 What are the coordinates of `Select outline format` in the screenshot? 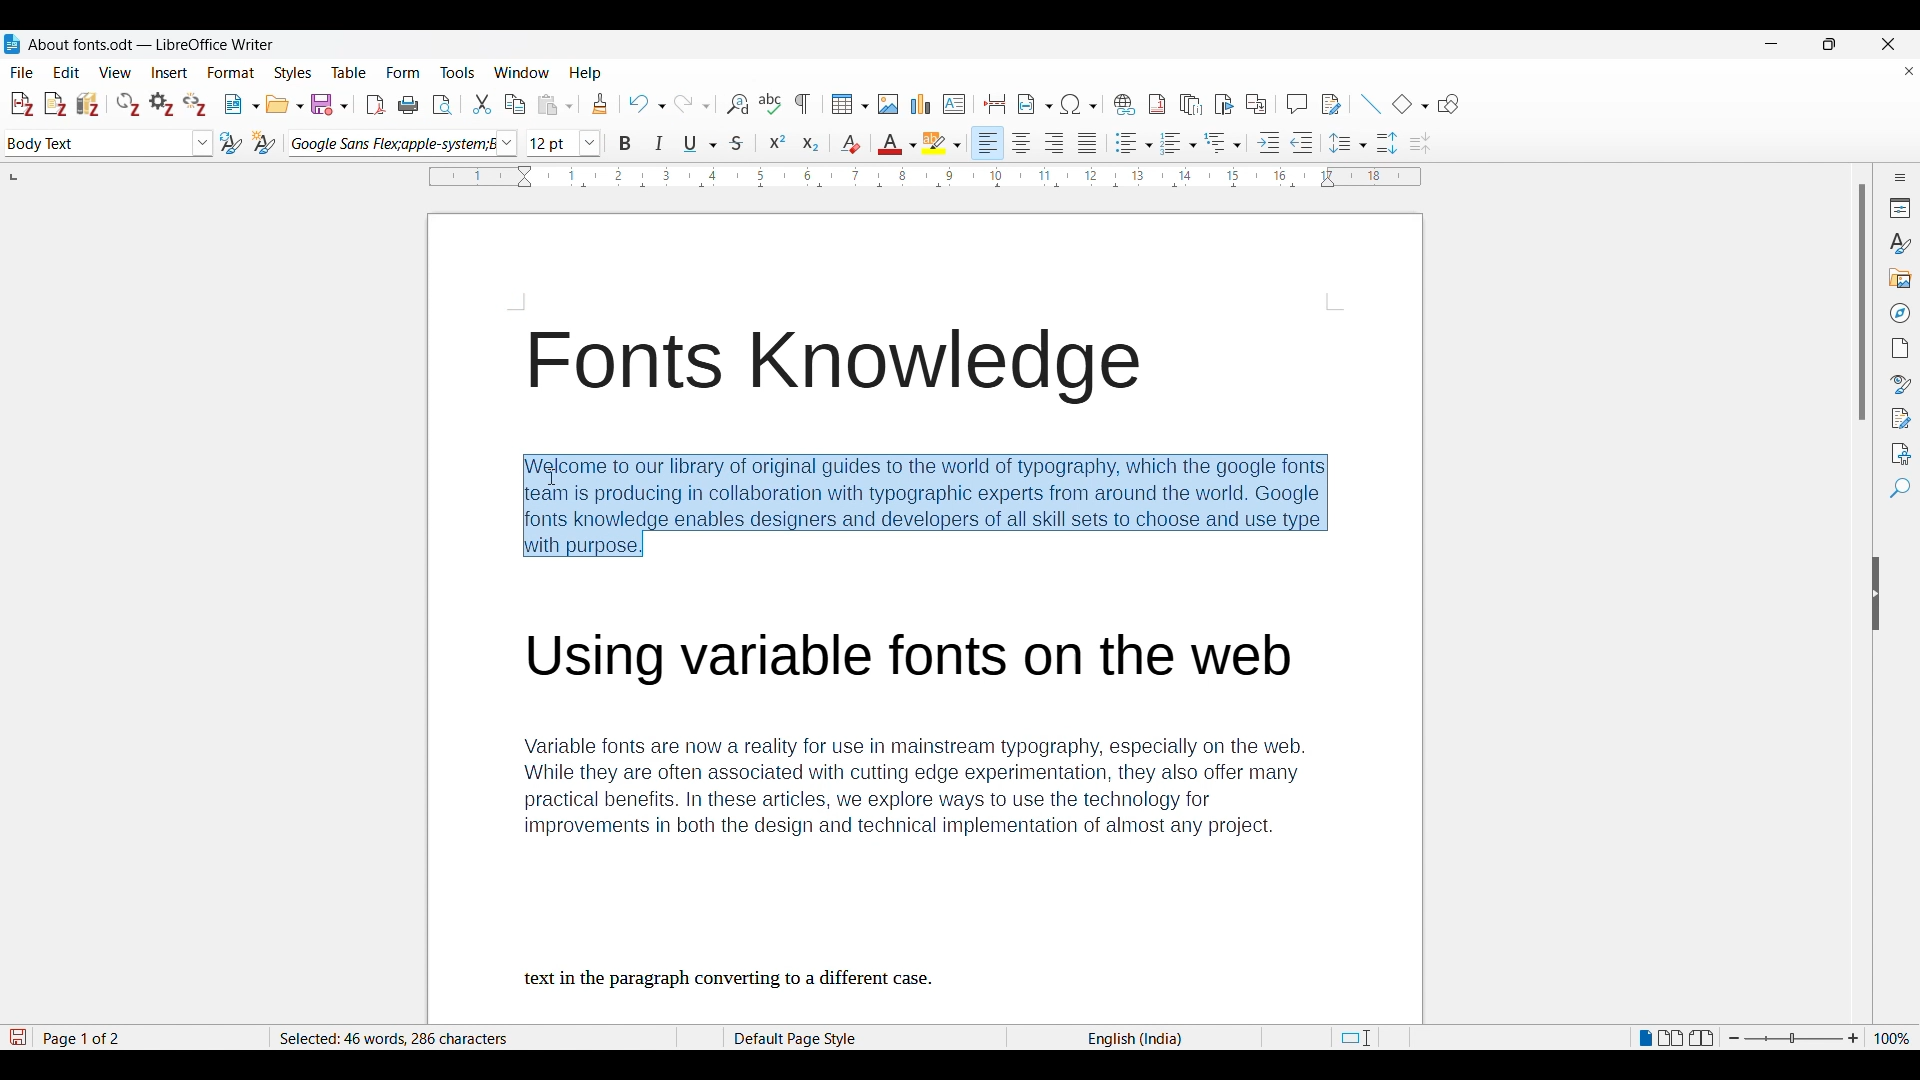 It's located at (1223, 143).